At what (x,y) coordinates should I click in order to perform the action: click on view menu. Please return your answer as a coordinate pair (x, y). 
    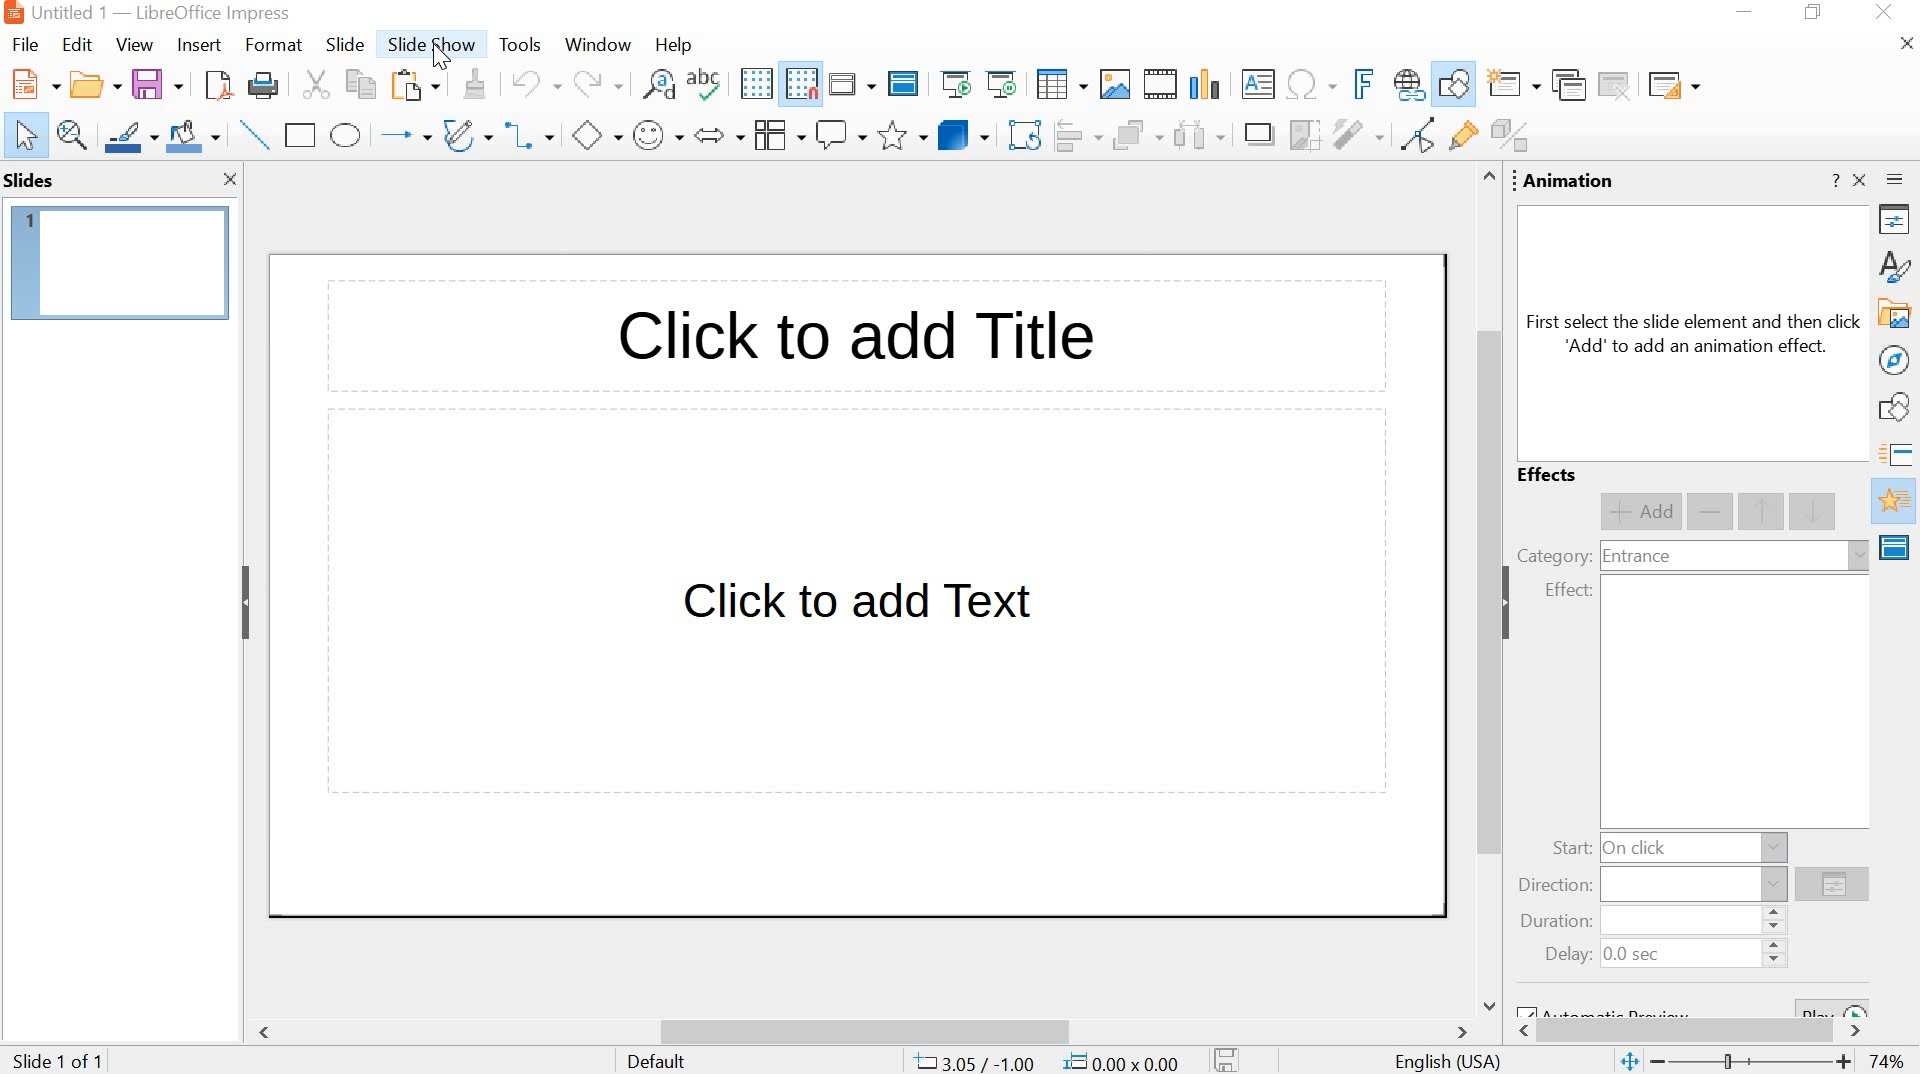
    Looking at the image, I should click on (134, 45).